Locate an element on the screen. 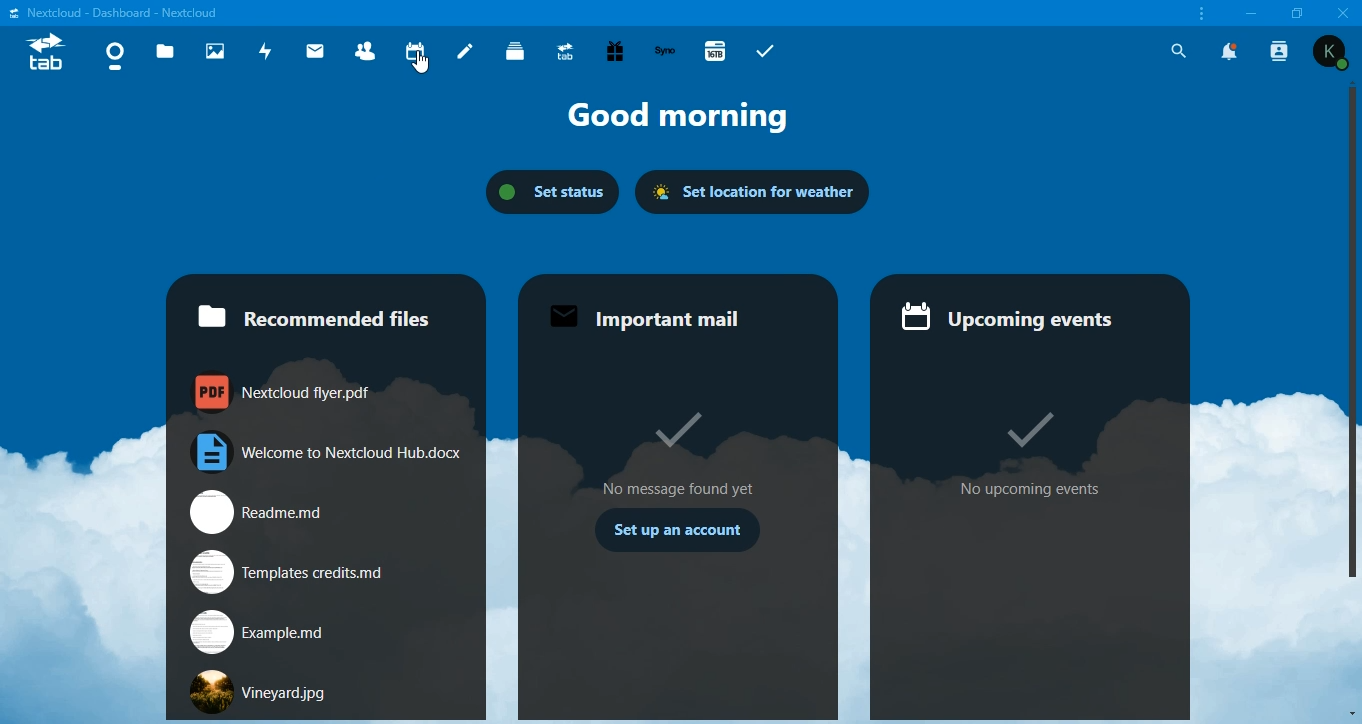 The image size is (1362, 724). upgrade is located at coordinates (565, 52).